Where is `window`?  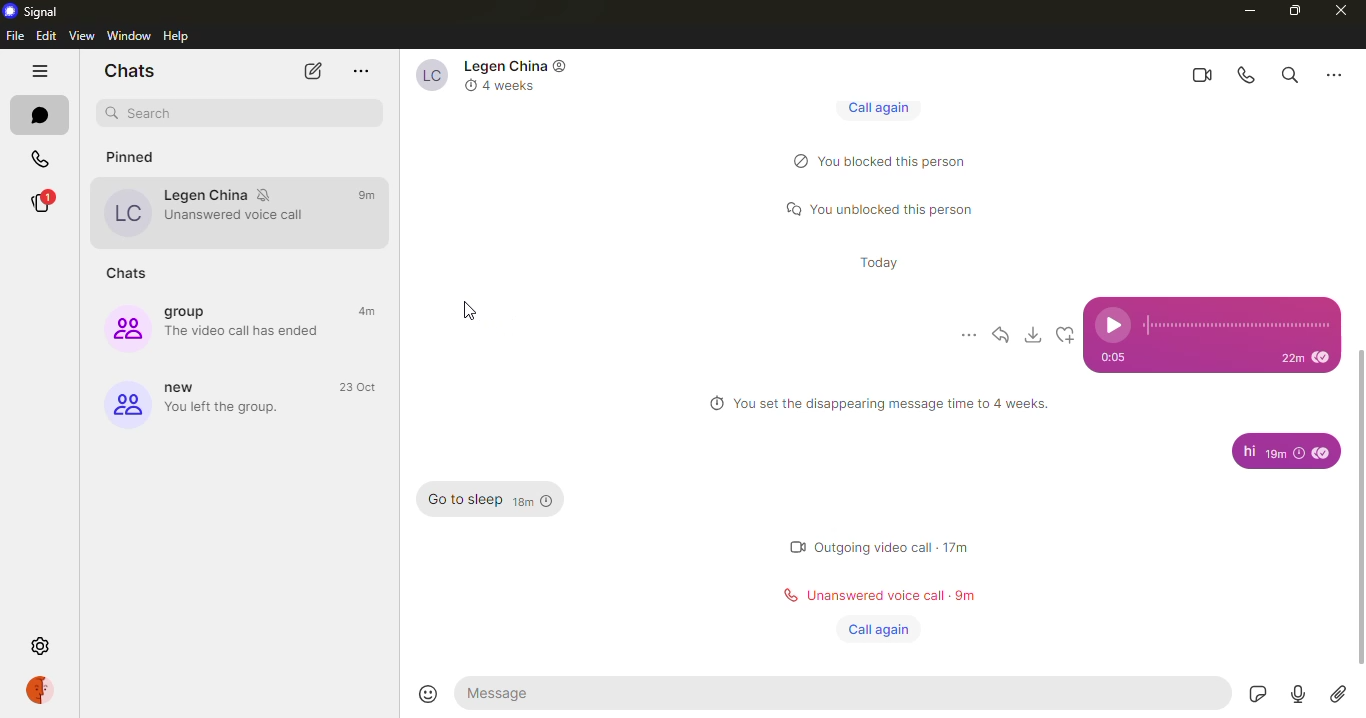 window is located at coordinates (130, 35).